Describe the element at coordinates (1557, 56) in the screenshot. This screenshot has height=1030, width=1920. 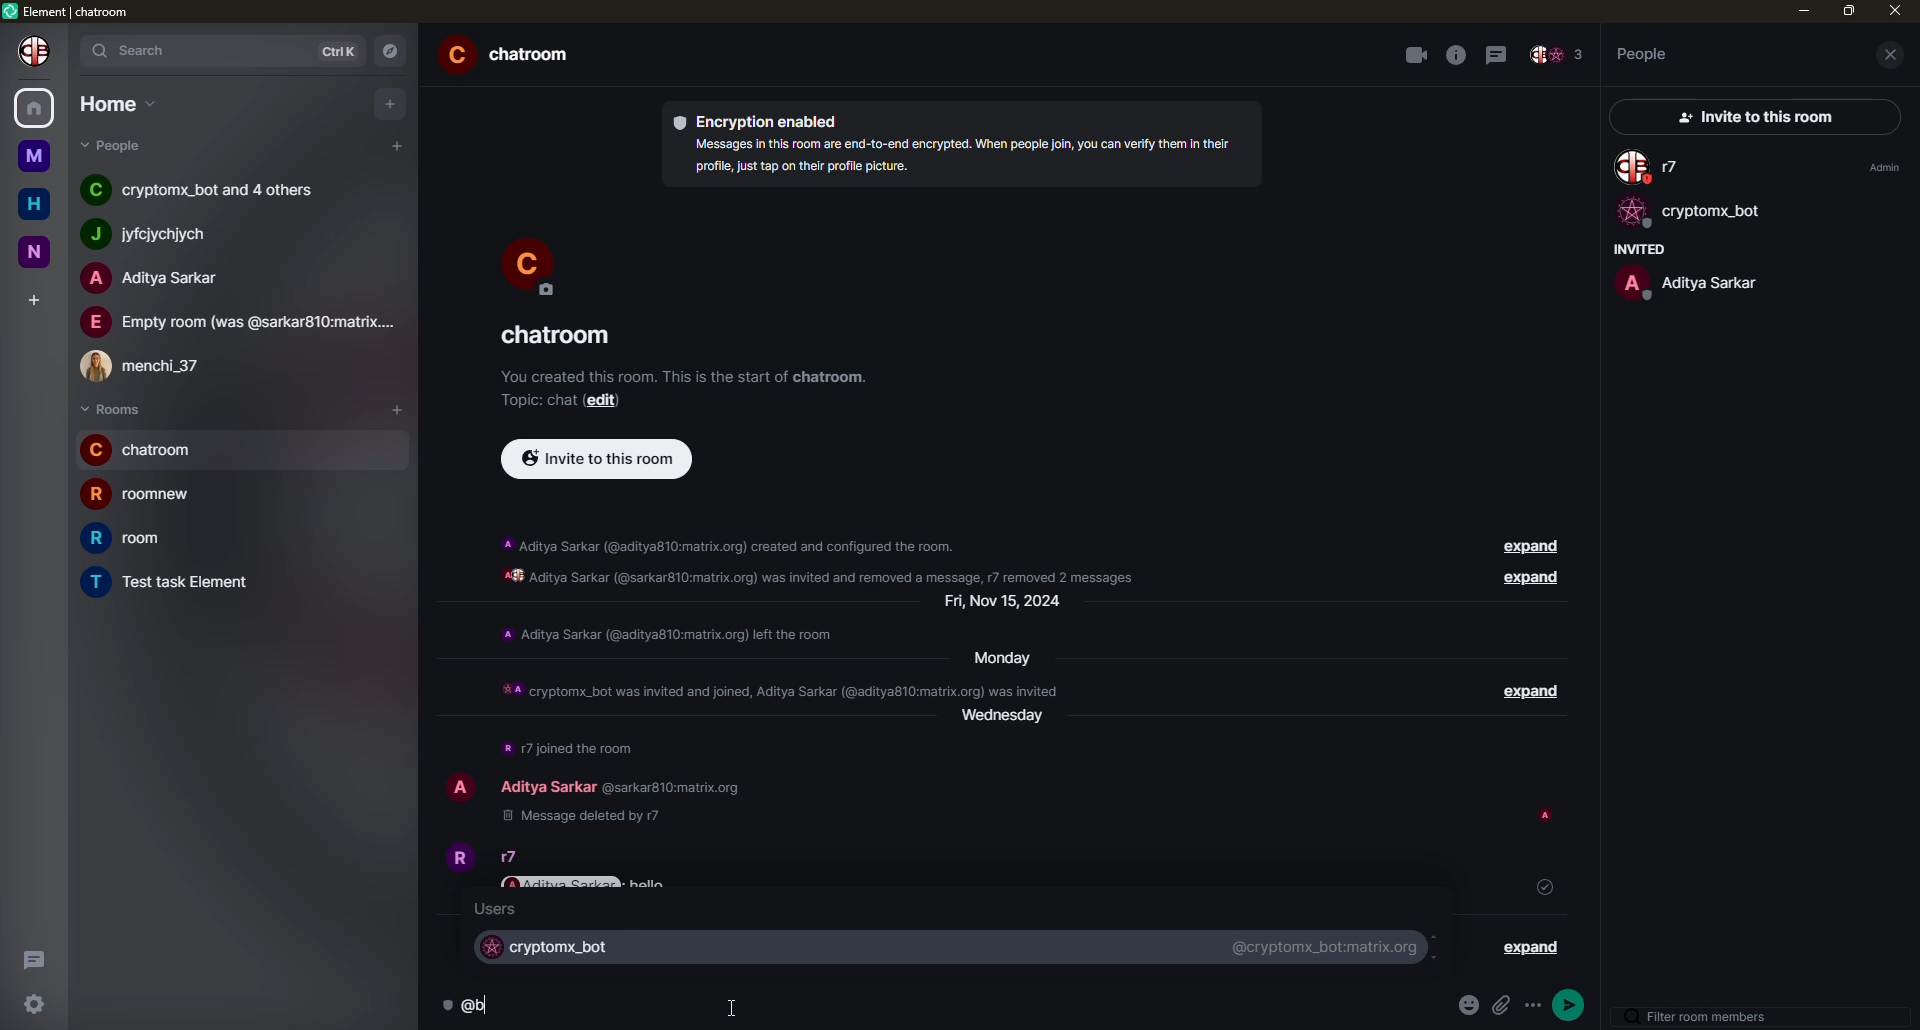
I see `people` at that location.